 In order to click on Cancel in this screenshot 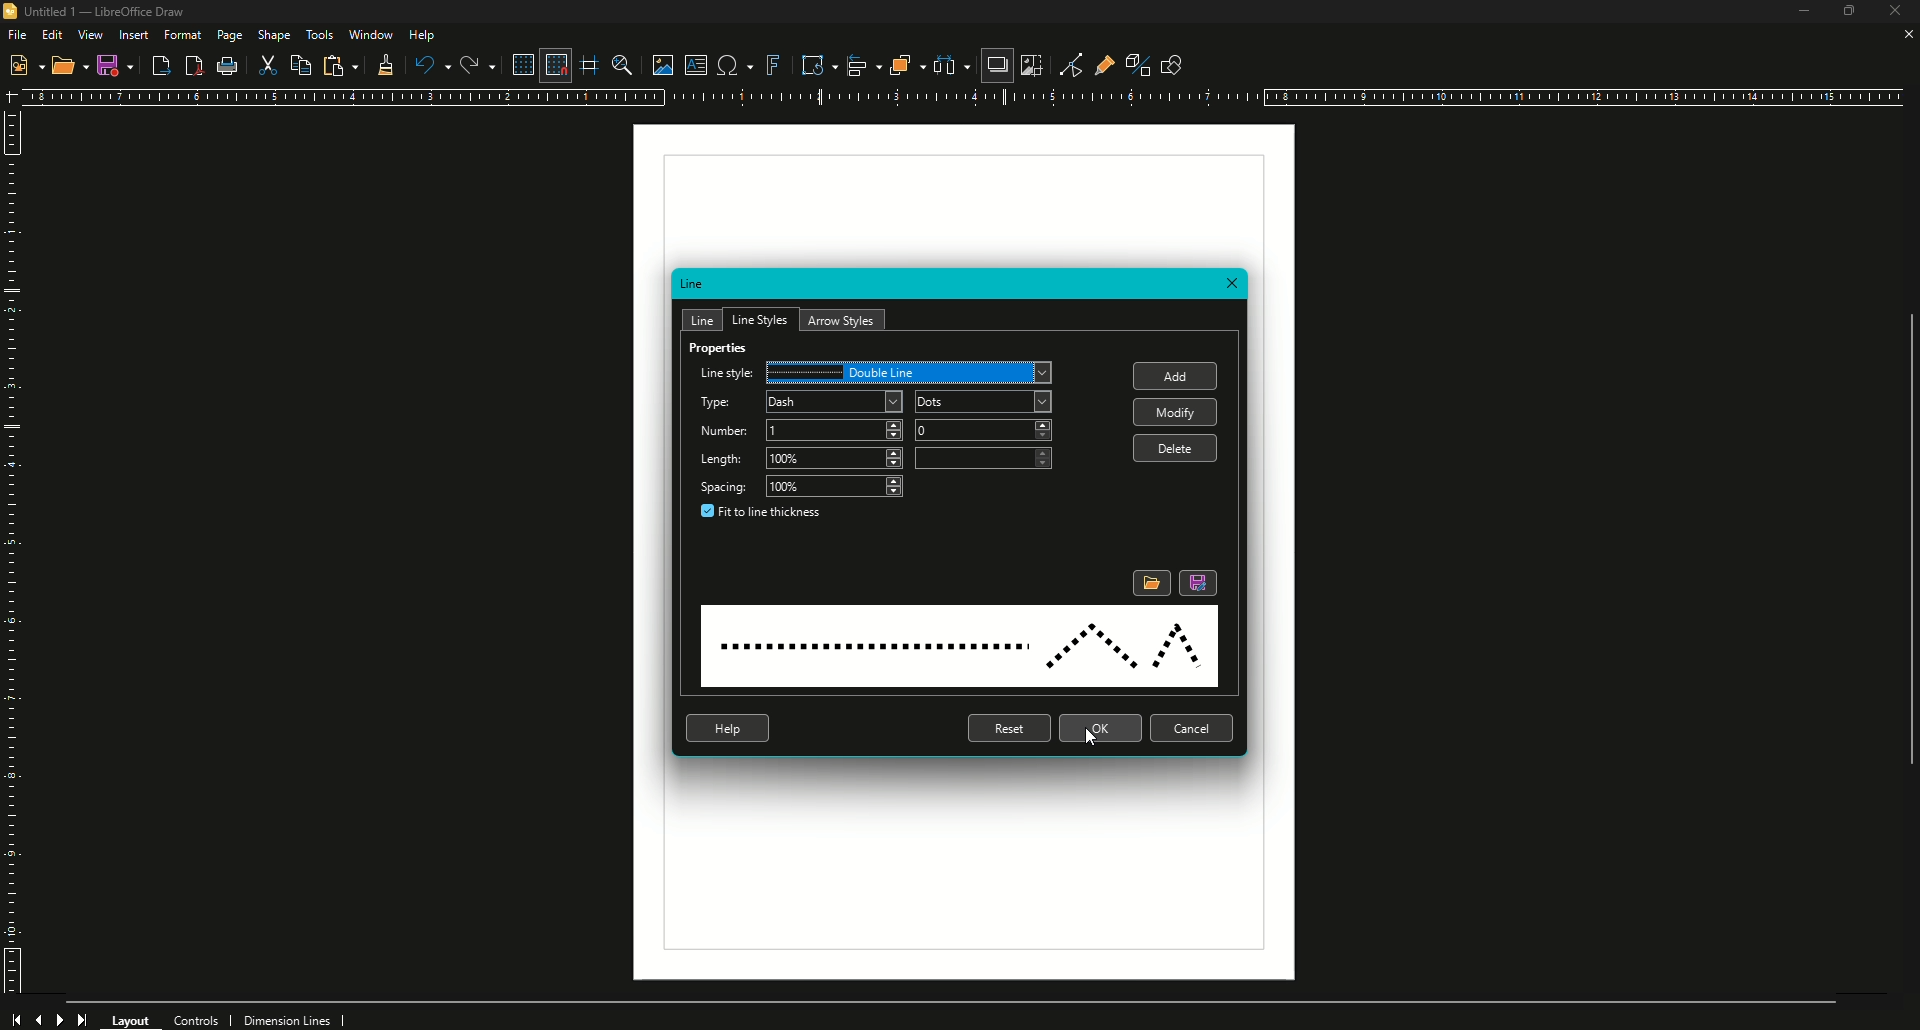, I will do `click(1195, 730)`.